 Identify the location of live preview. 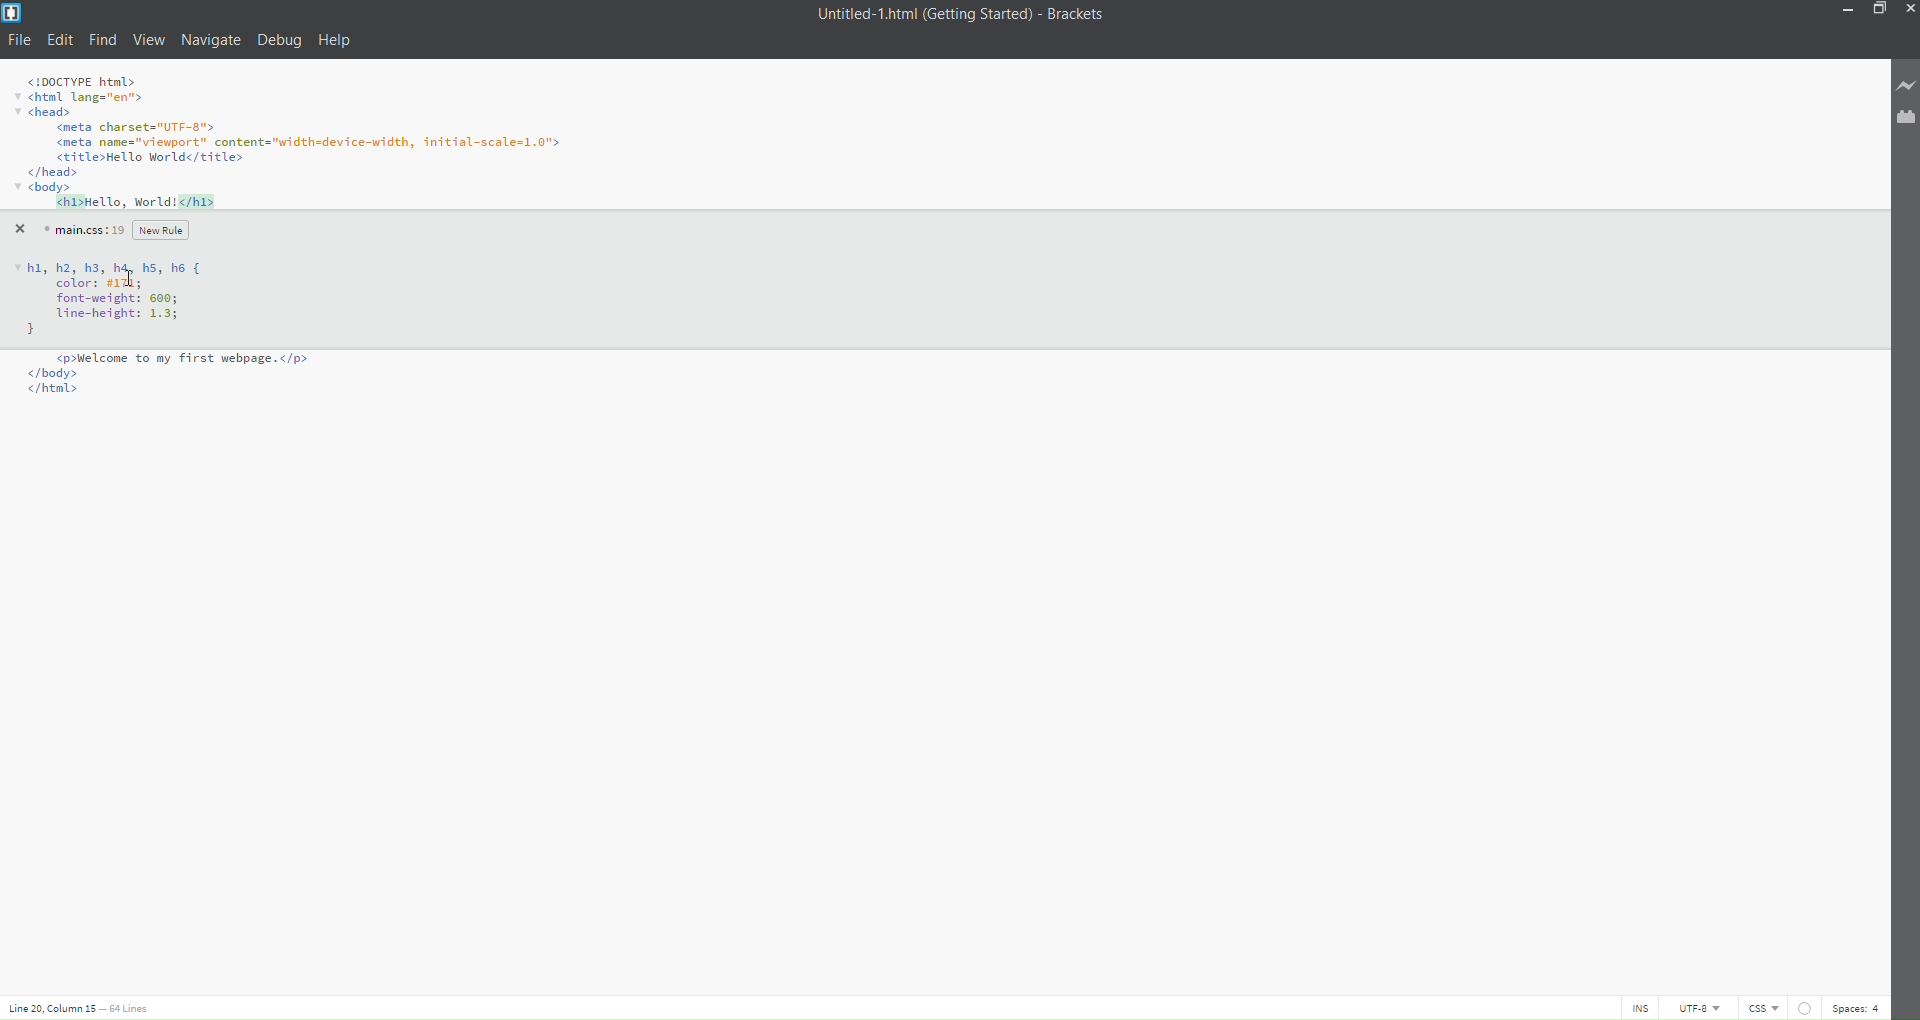
(1901, 86).